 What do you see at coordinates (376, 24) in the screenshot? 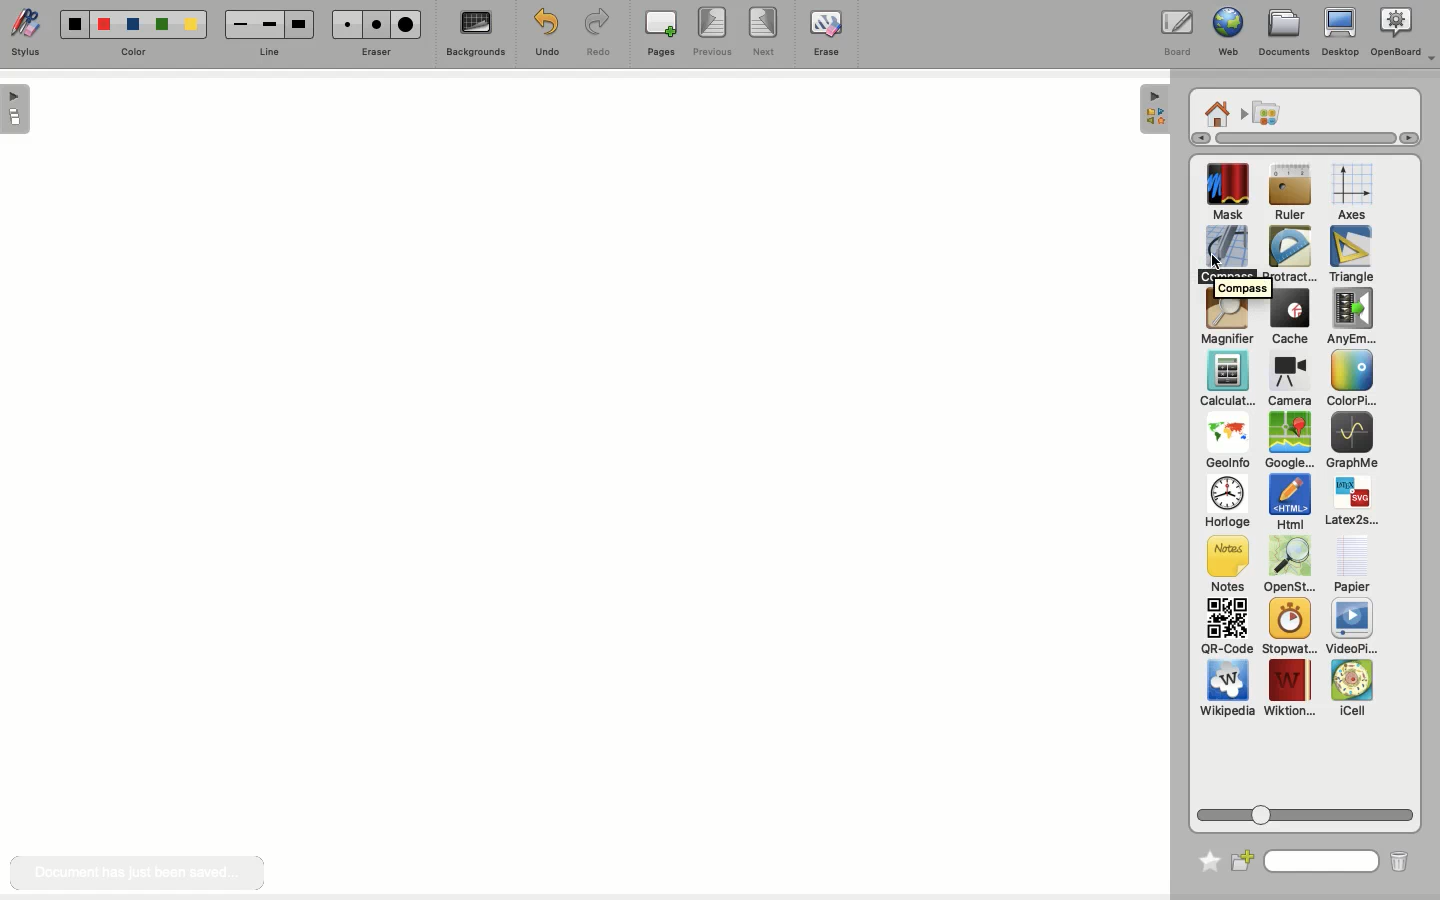
I see `eraser2` at bounding box center [376, 24].